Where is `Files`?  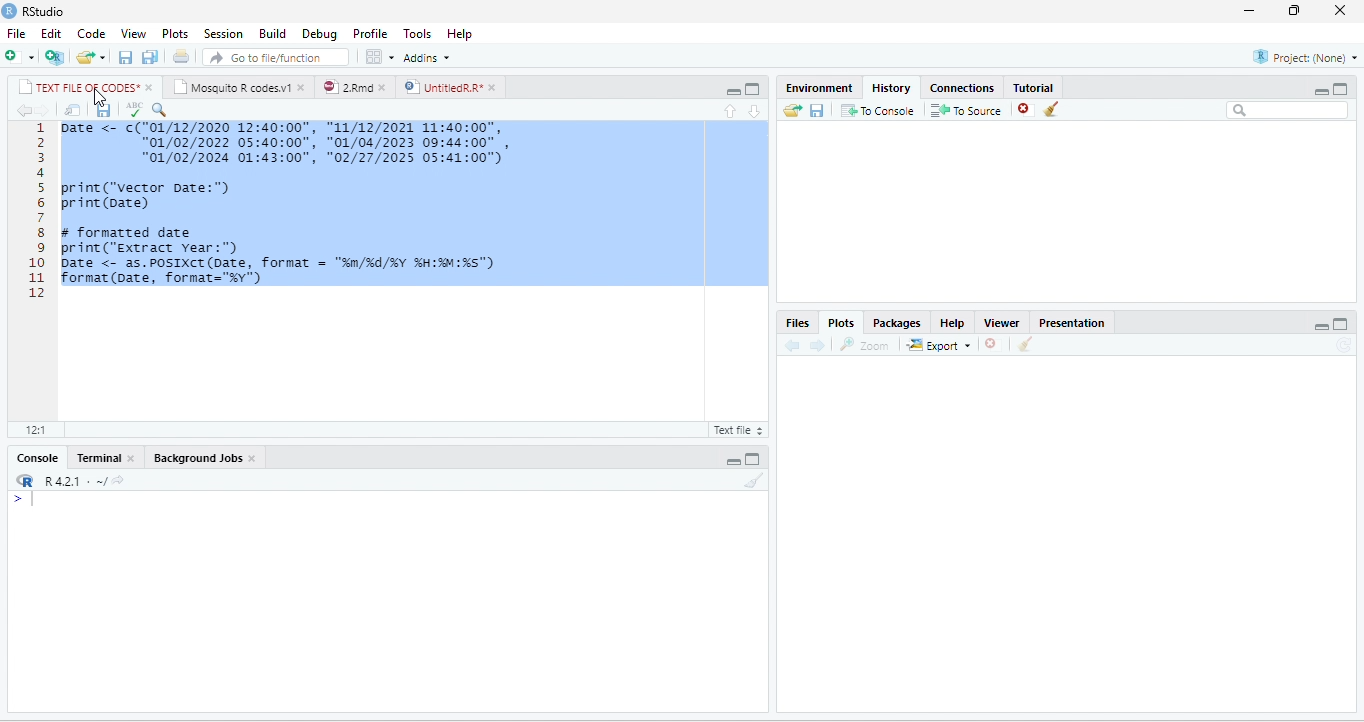
Files is located at coordinates (799, 324).